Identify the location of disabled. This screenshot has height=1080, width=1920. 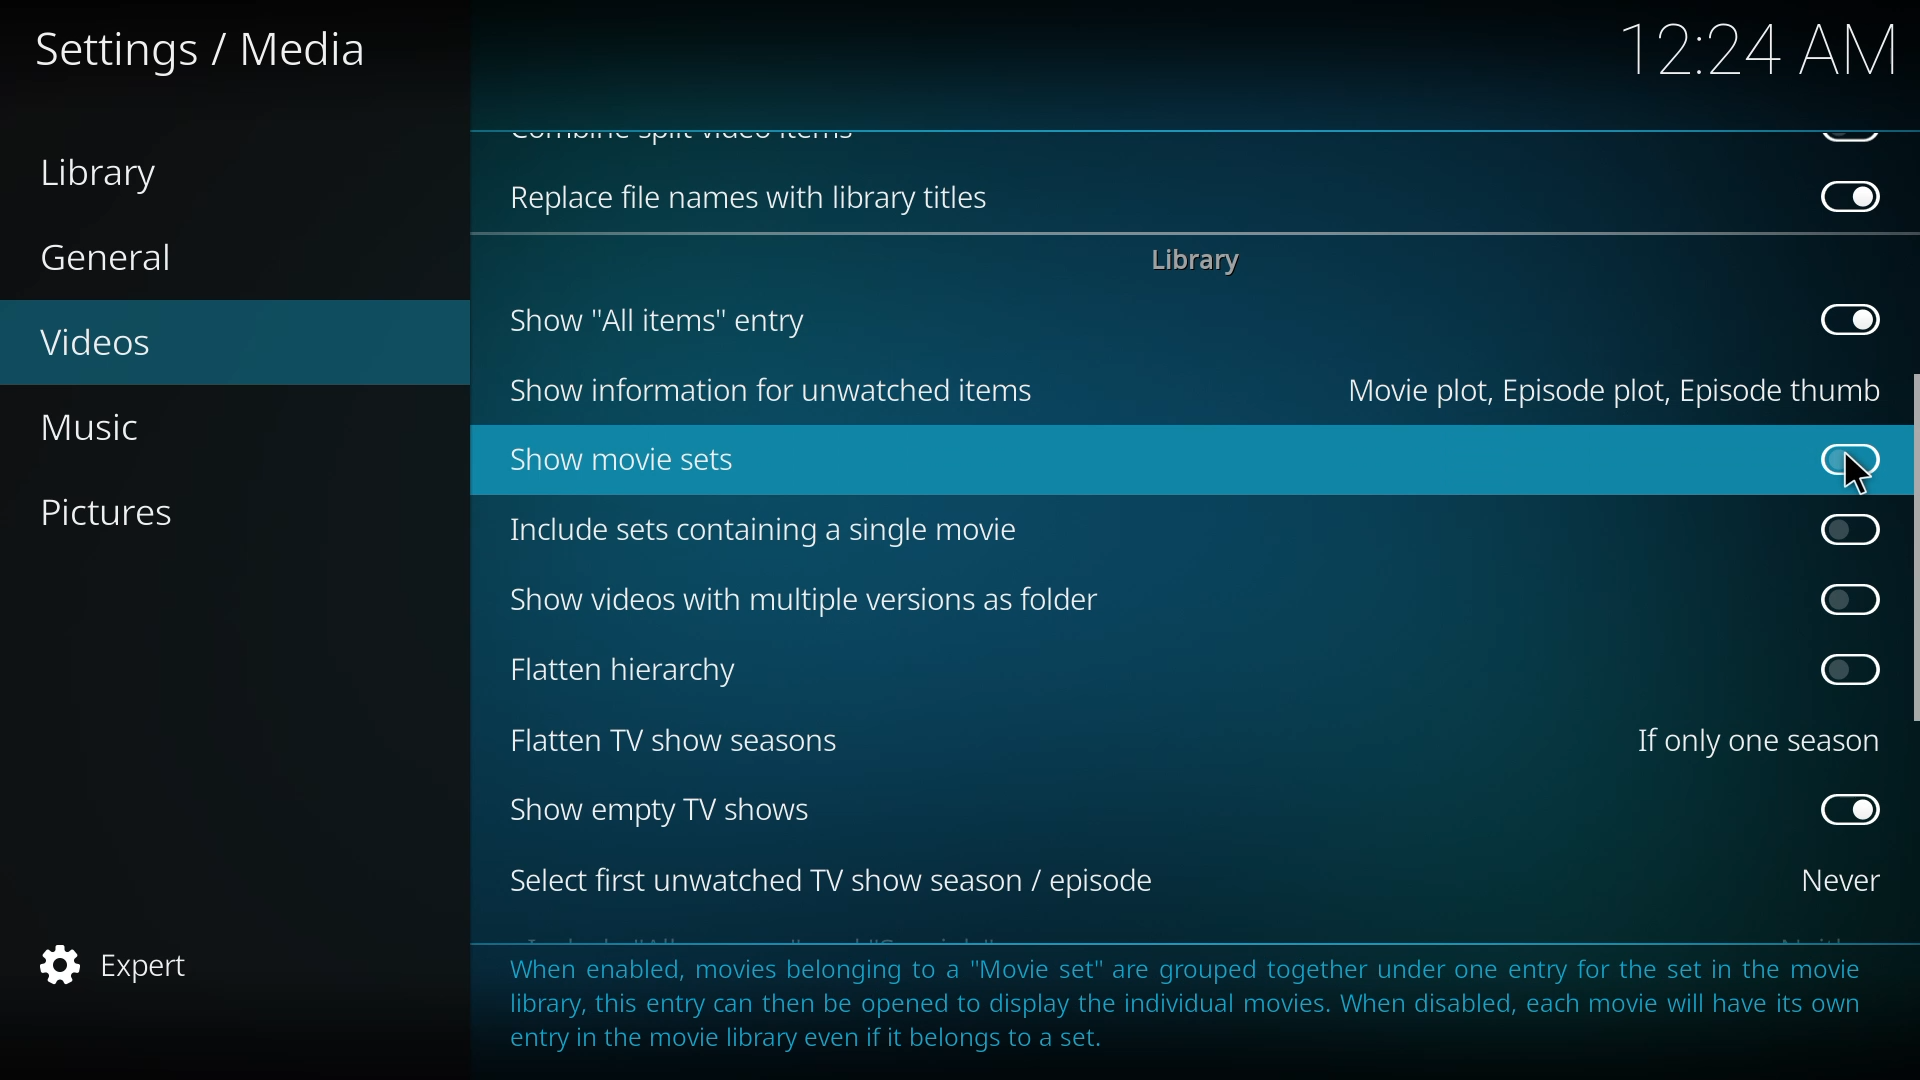
(1852, 318).